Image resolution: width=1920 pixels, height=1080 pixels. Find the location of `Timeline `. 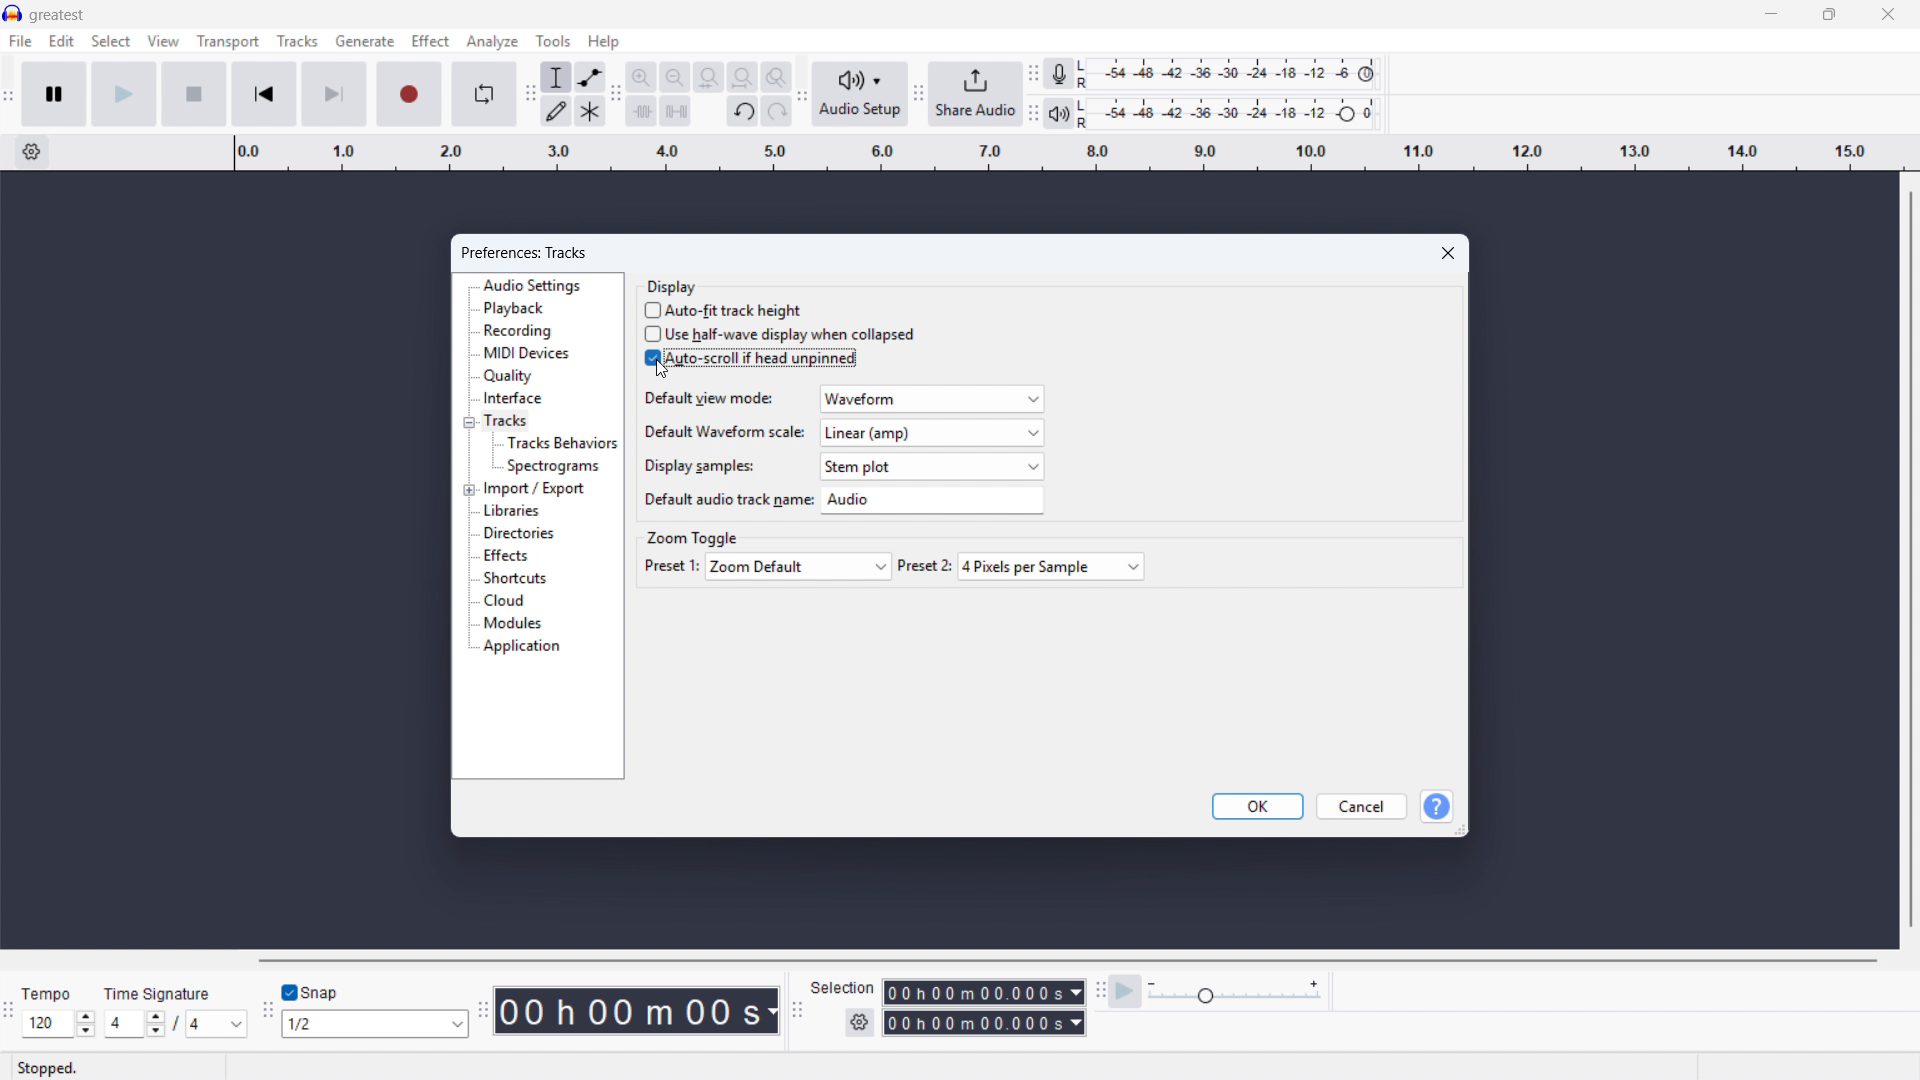

Timeline  is located at coordinates (1068, 152).